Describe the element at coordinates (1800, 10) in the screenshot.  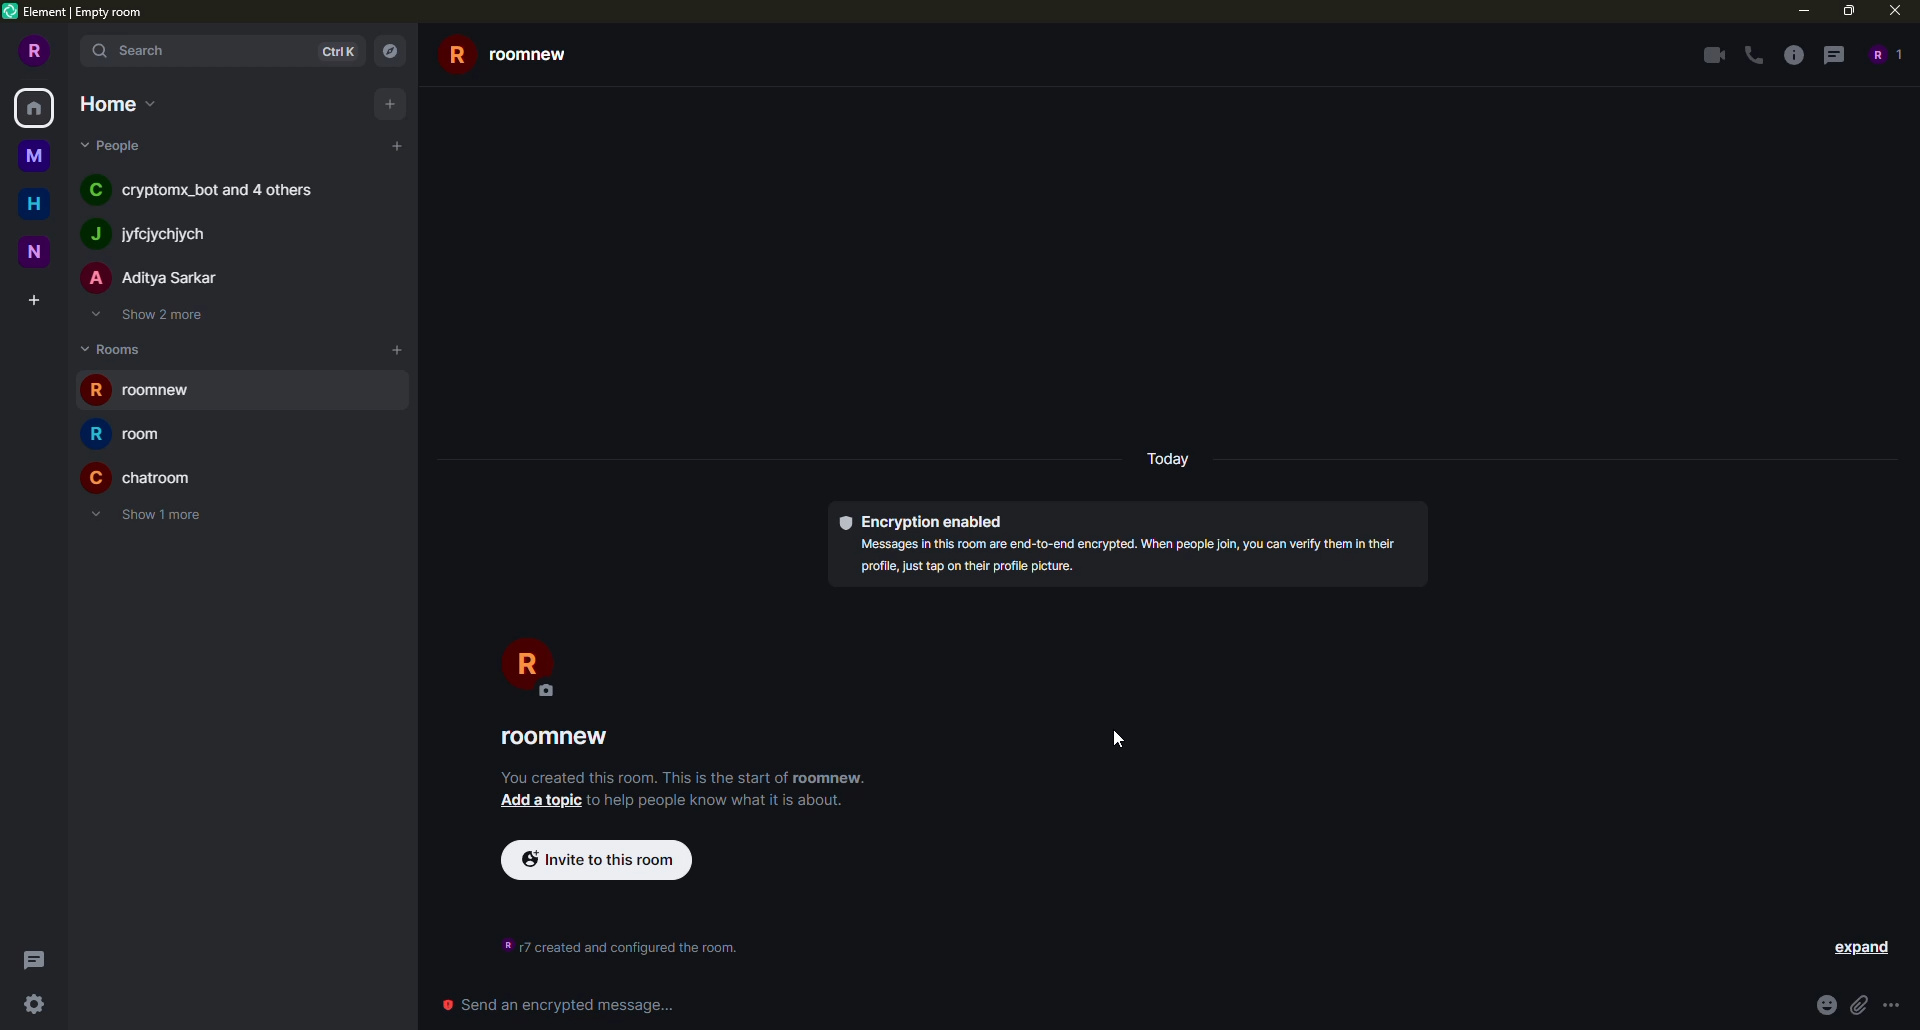
I see `minimize` at that location.